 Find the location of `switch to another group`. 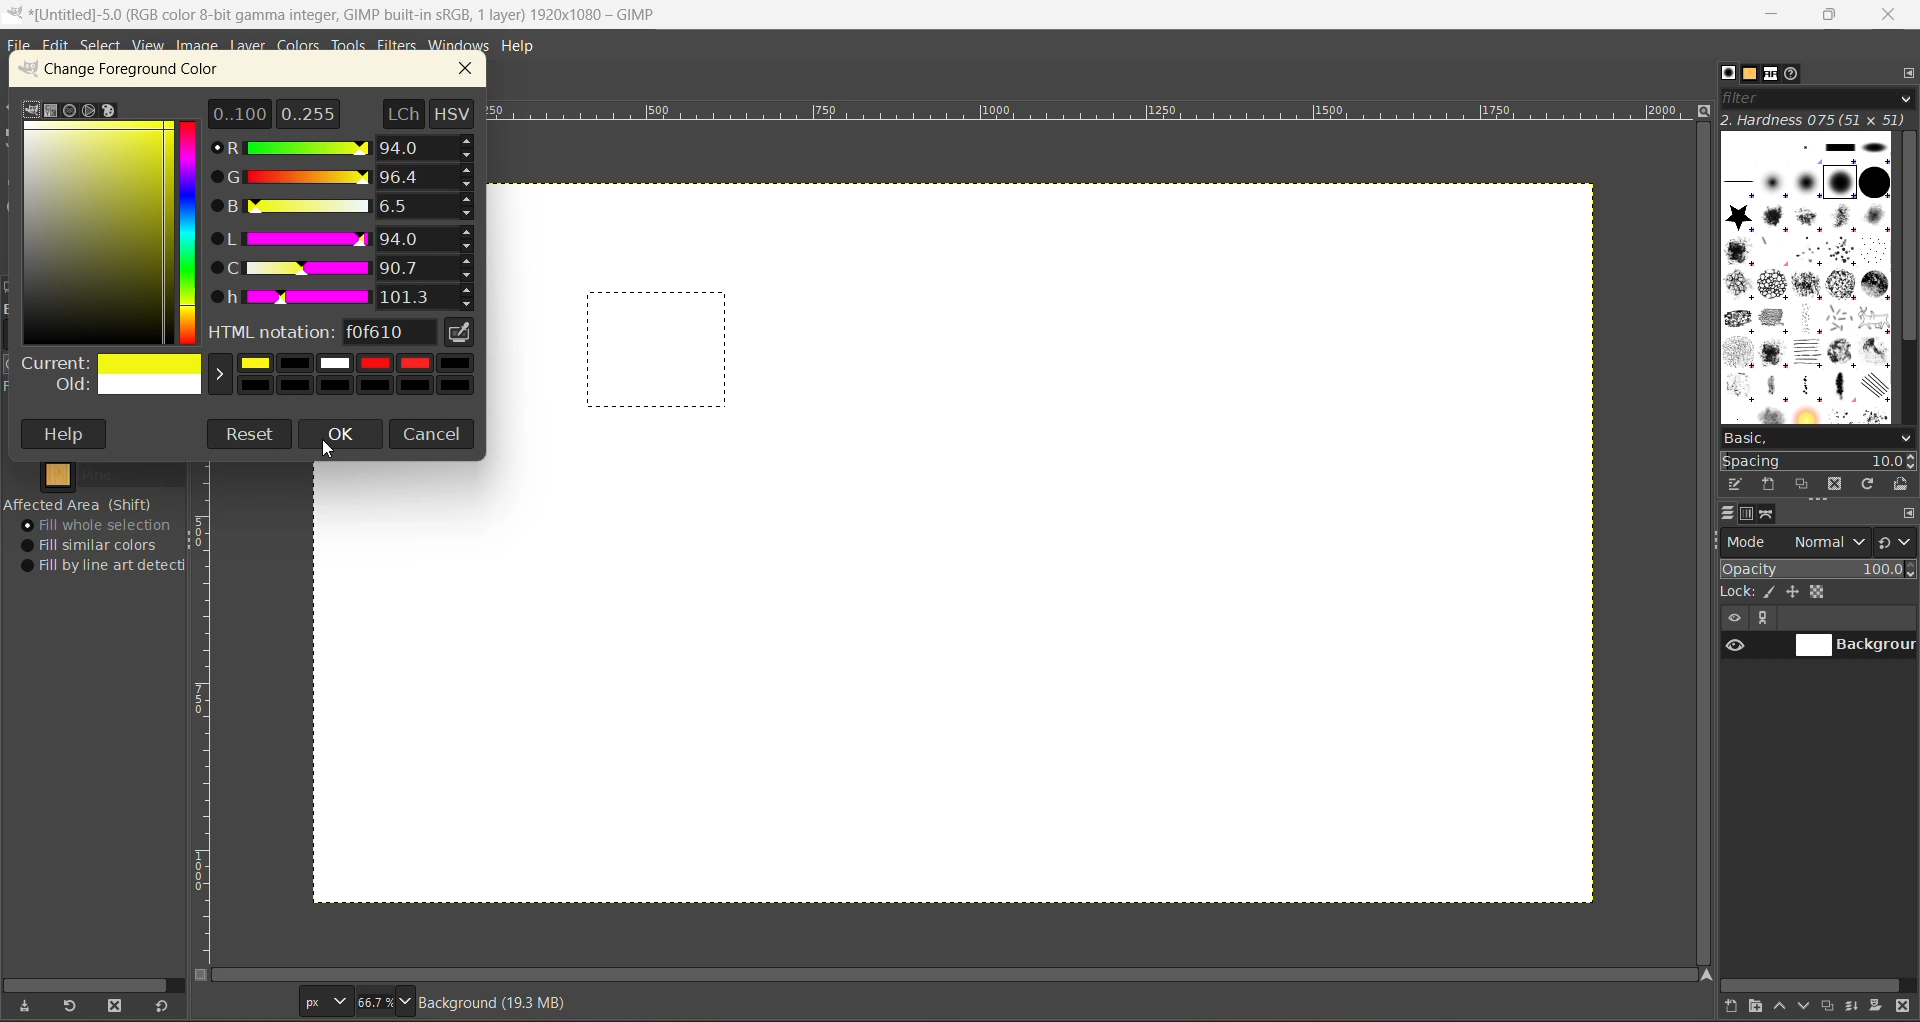

switch to another group is located at coordinates (1897, 541).